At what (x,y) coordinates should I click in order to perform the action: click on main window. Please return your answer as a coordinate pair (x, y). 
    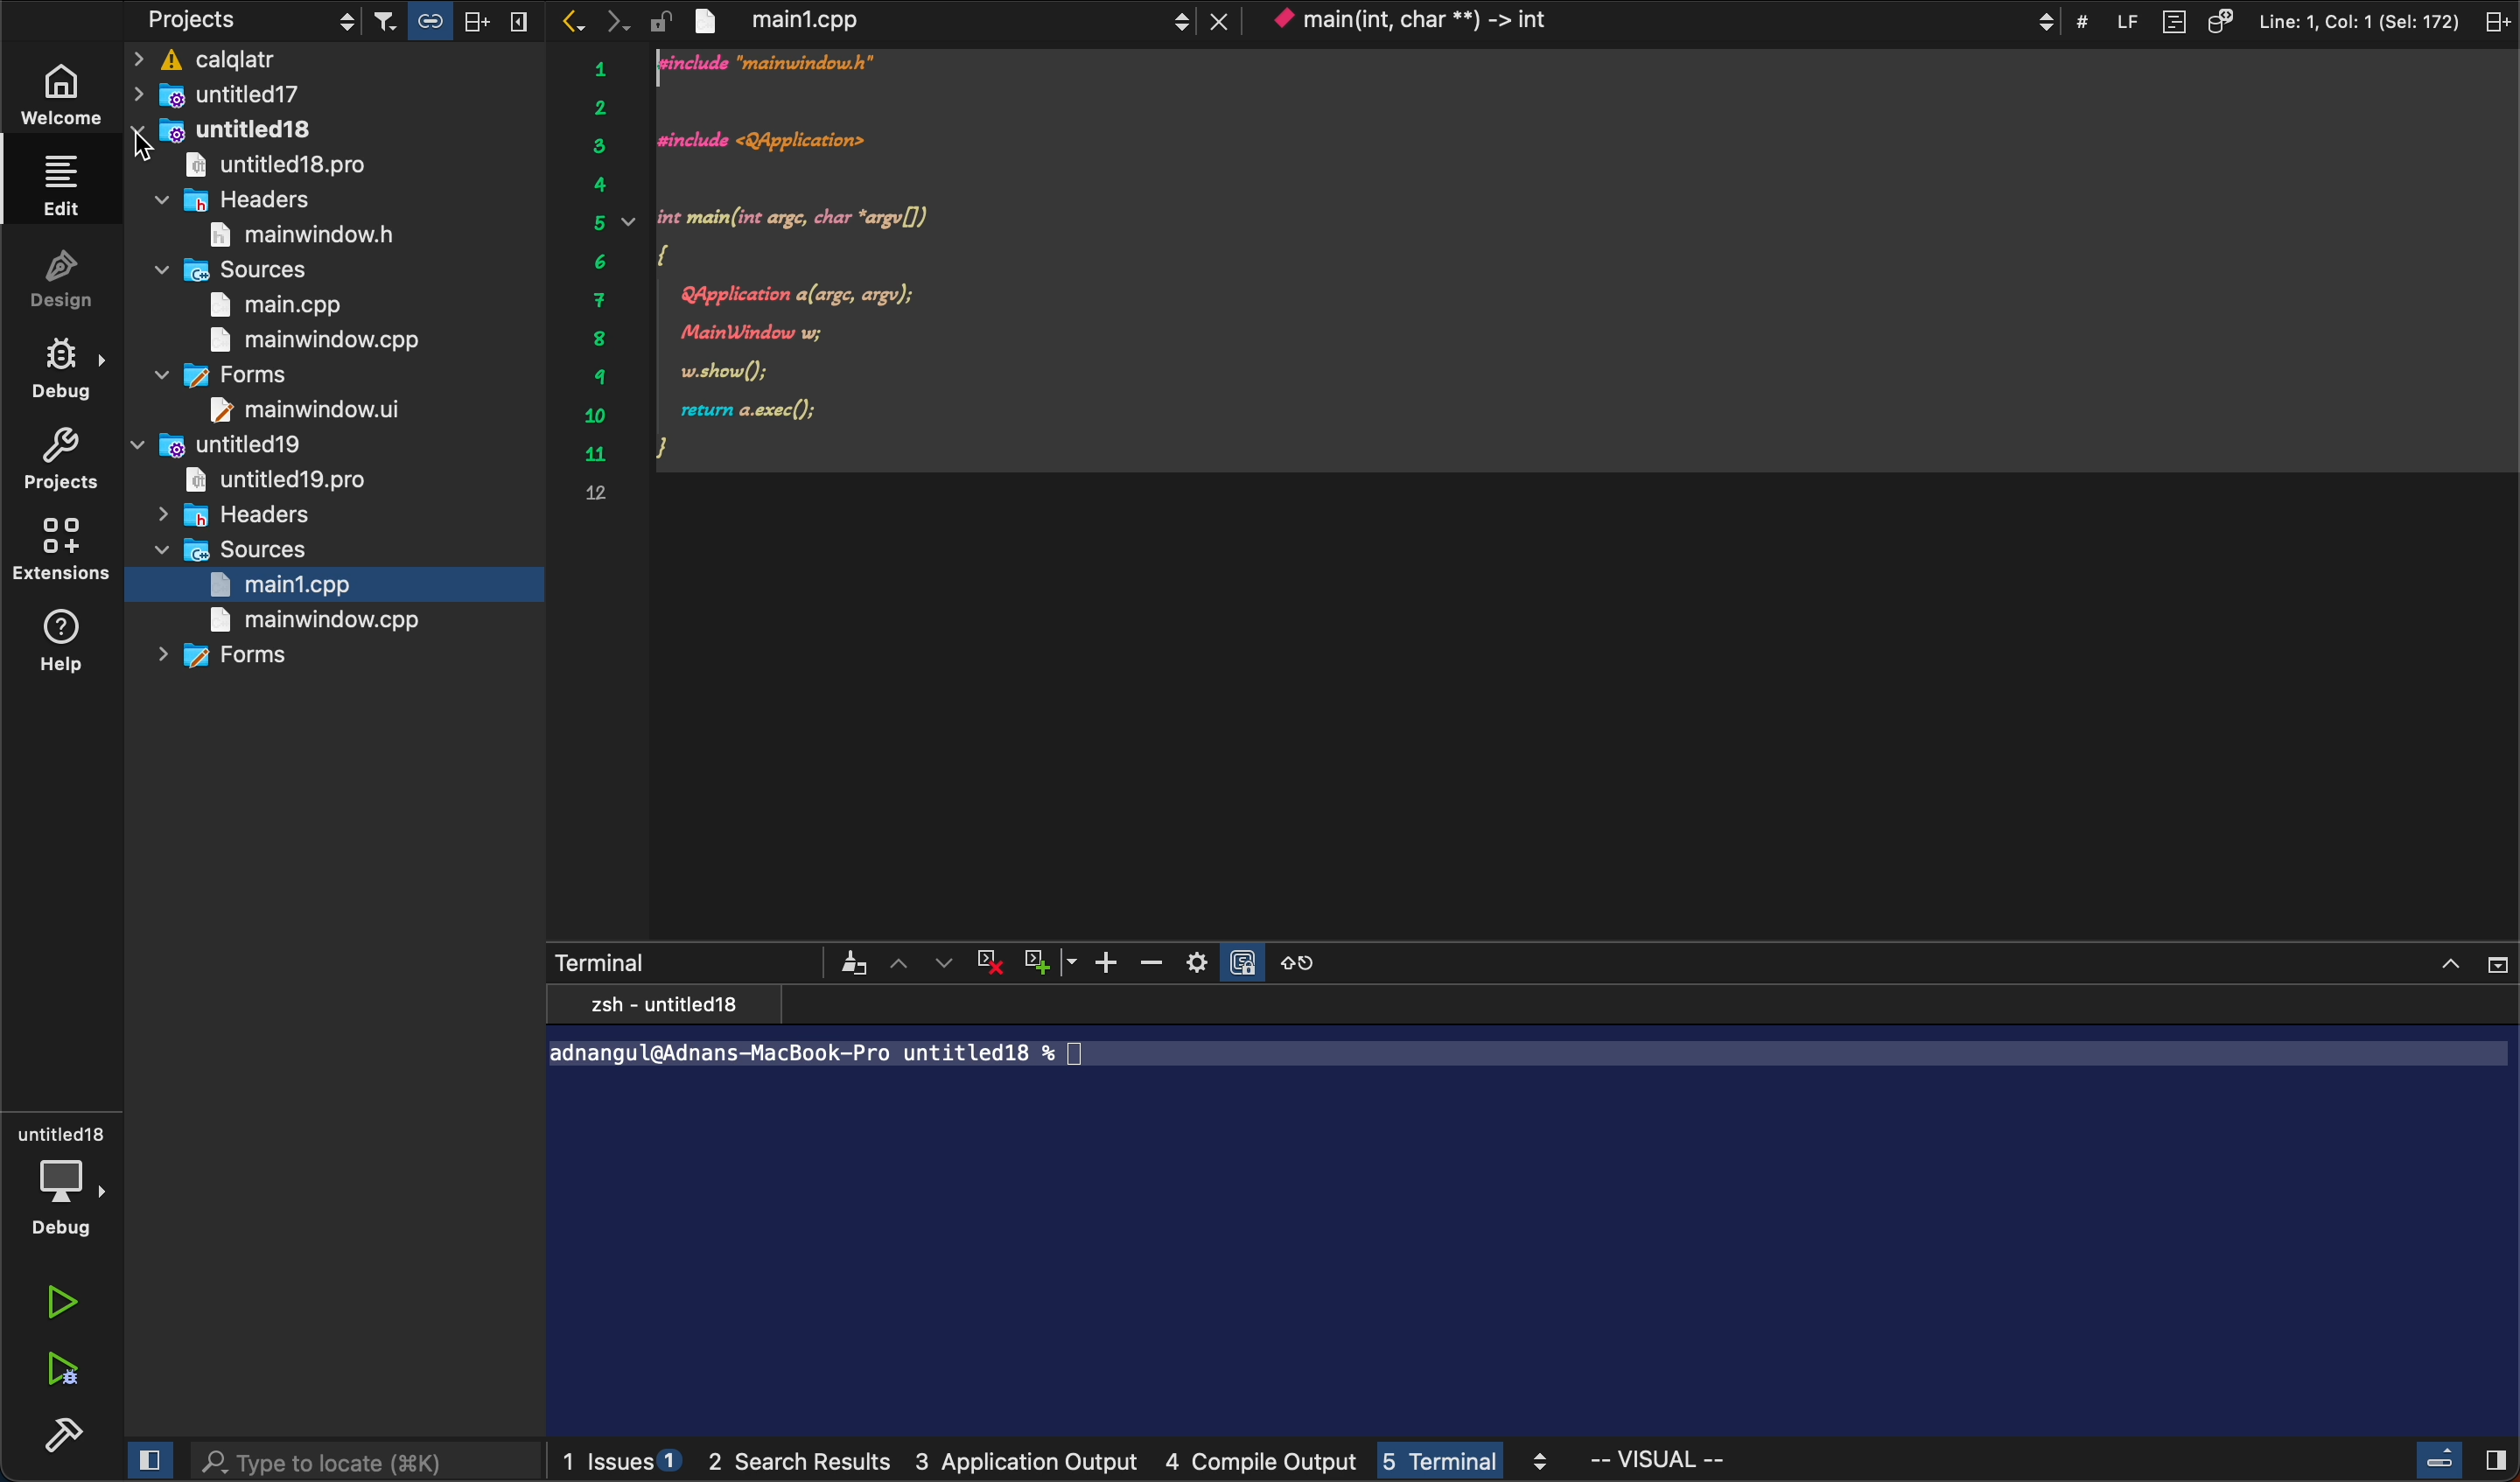
    Looking at the image, I should click on (300, 411).